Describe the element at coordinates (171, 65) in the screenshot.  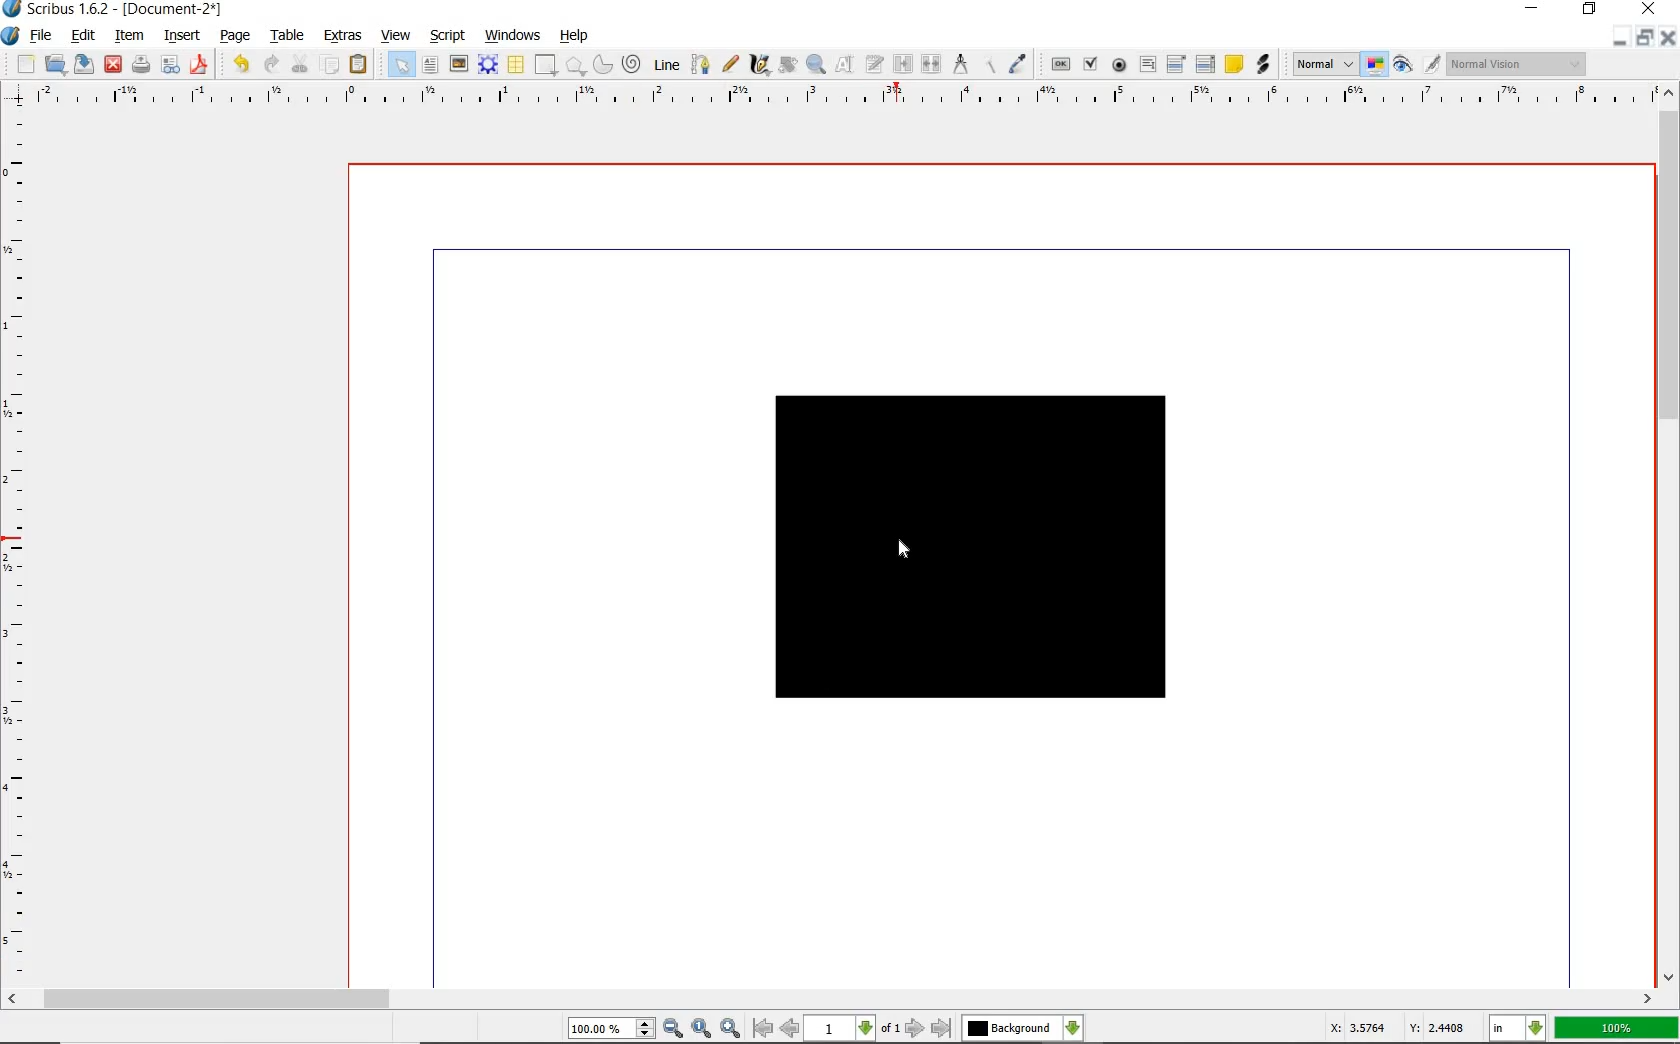
I see `preflight verifier` at that location.